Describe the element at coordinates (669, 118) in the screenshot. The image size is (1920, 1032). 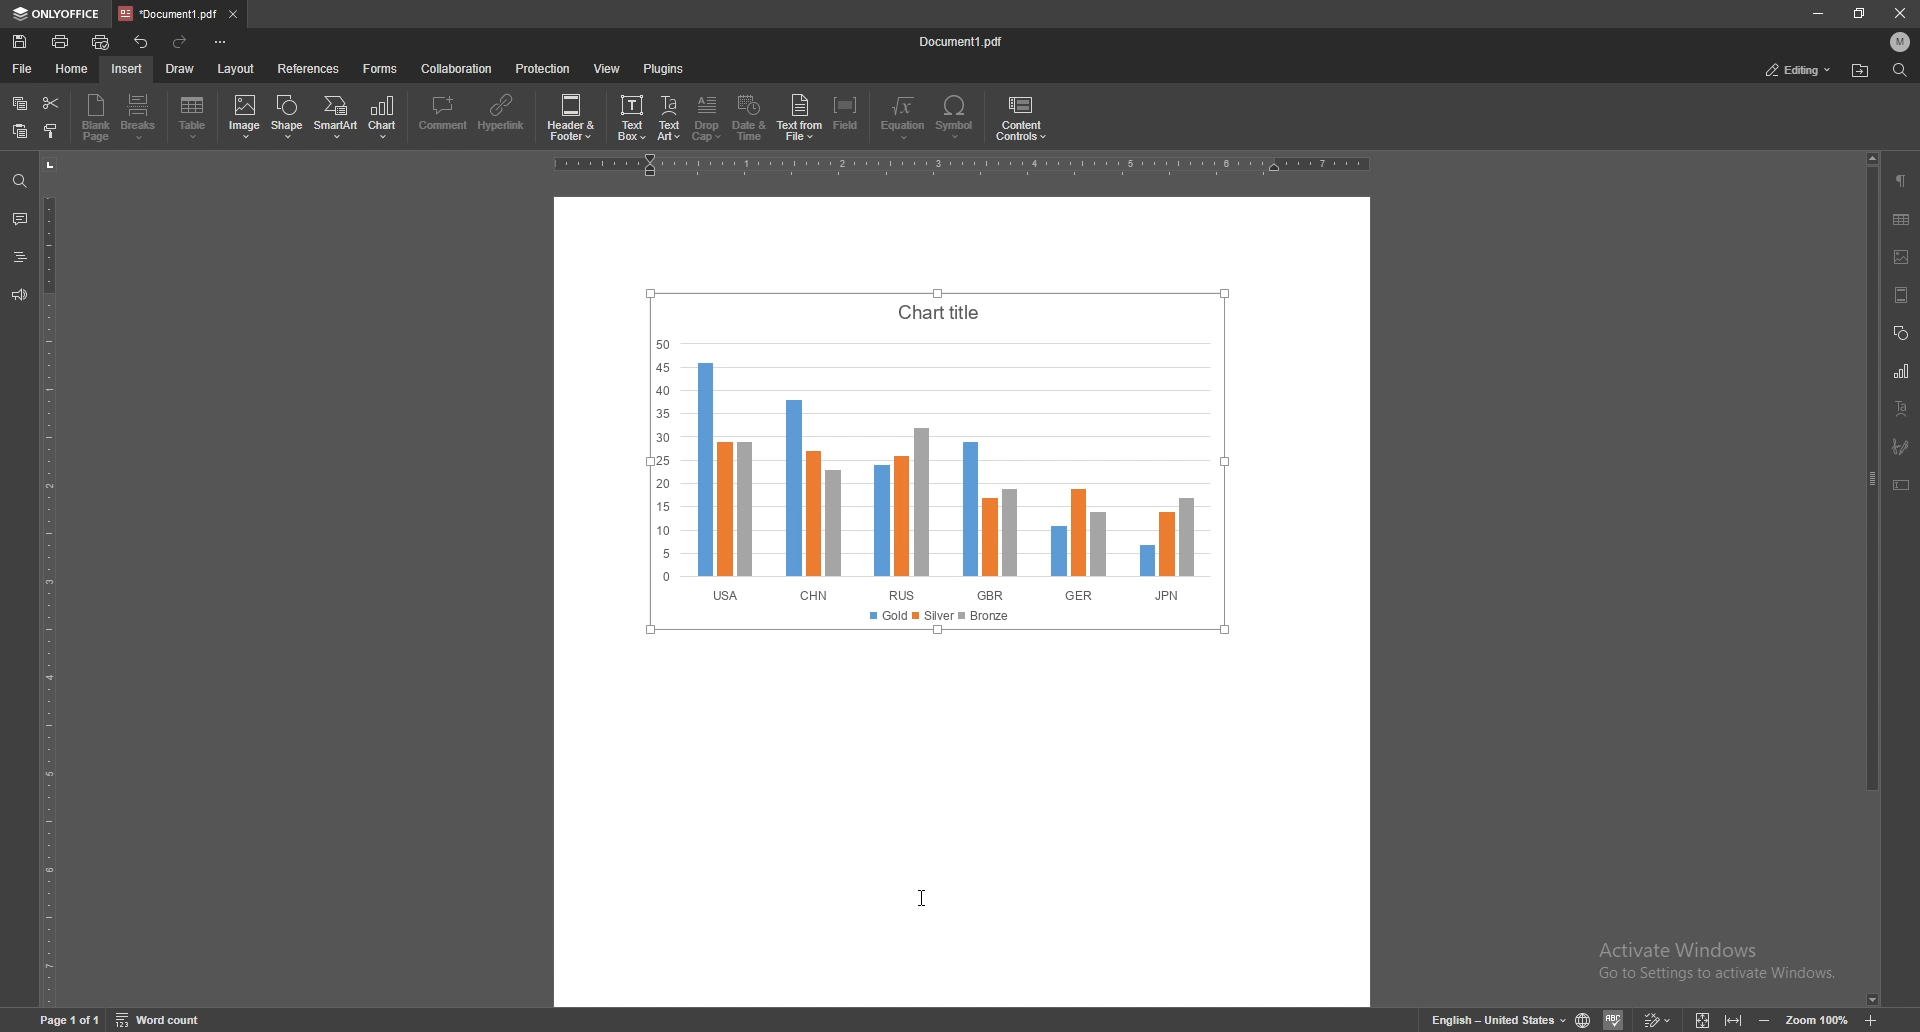
I see `text art` at that location.